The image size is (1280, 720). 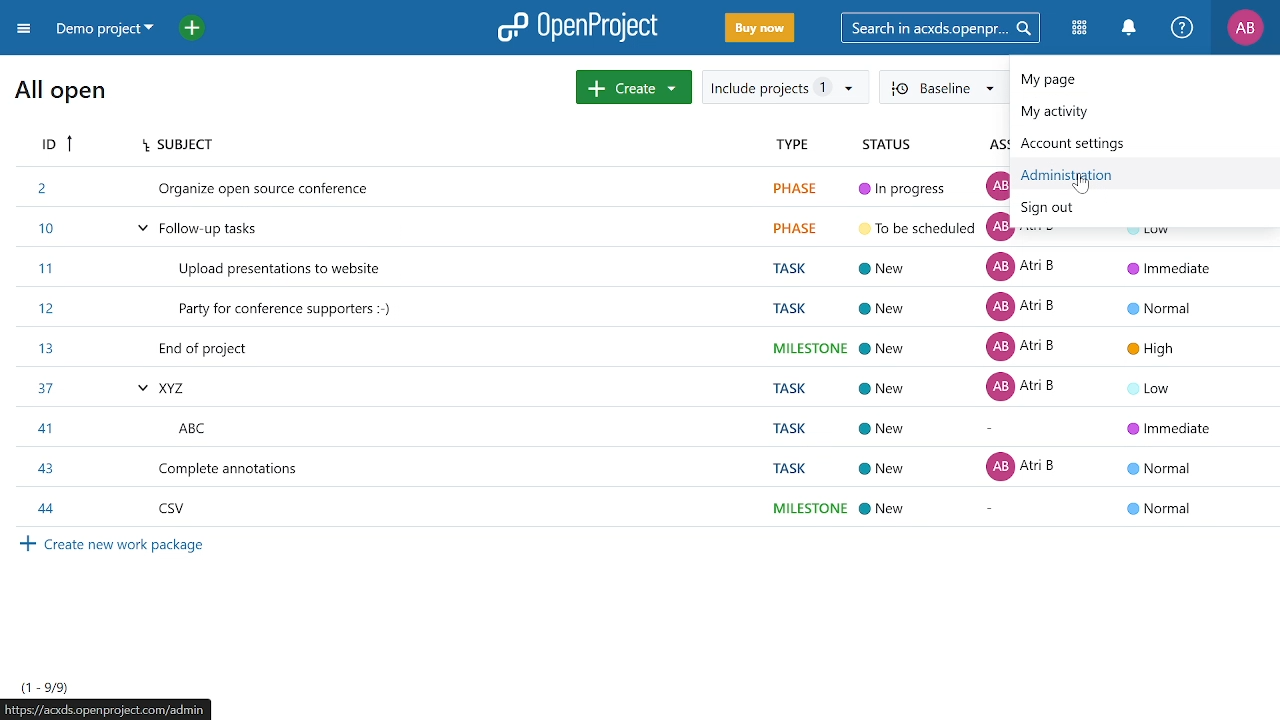 I want to click on Baseline, so click(x=944, y=88).